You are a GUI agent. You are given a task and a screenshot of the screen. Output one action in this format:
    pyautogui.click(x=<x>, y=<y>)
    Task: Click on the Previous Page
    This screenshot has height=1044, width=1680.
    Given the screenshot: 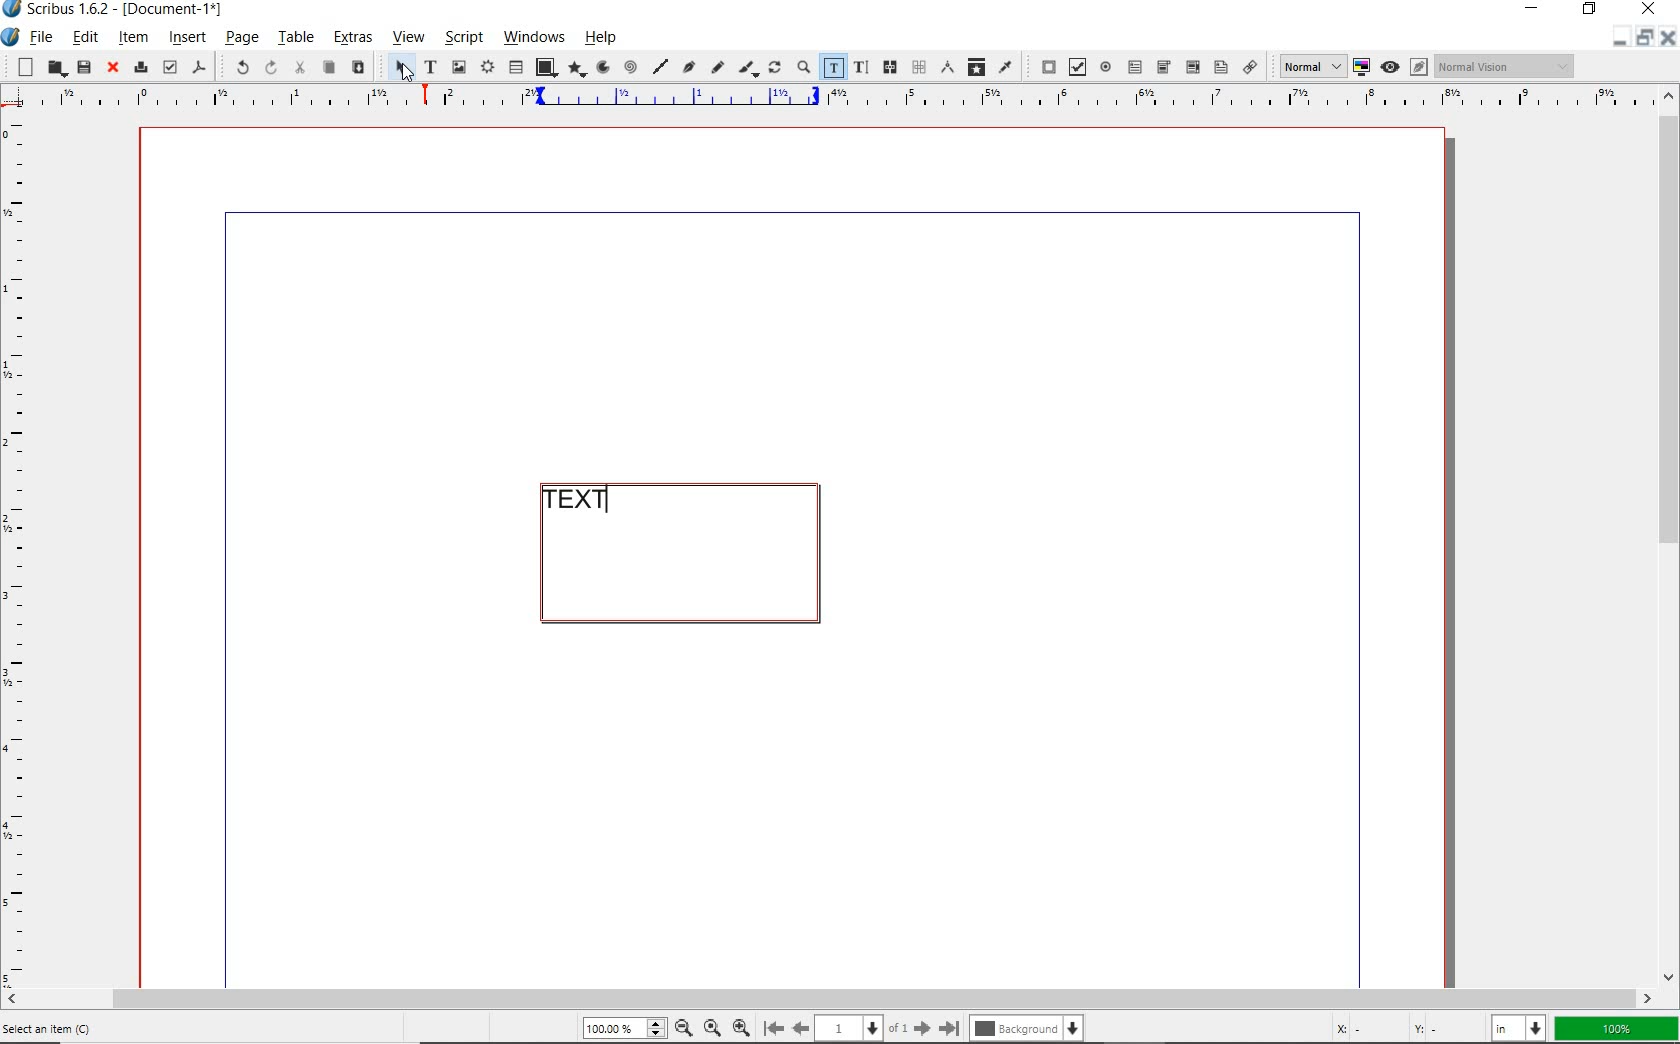 What is the action you would take?
    pyautogui.click(x=802, y=1030)
    